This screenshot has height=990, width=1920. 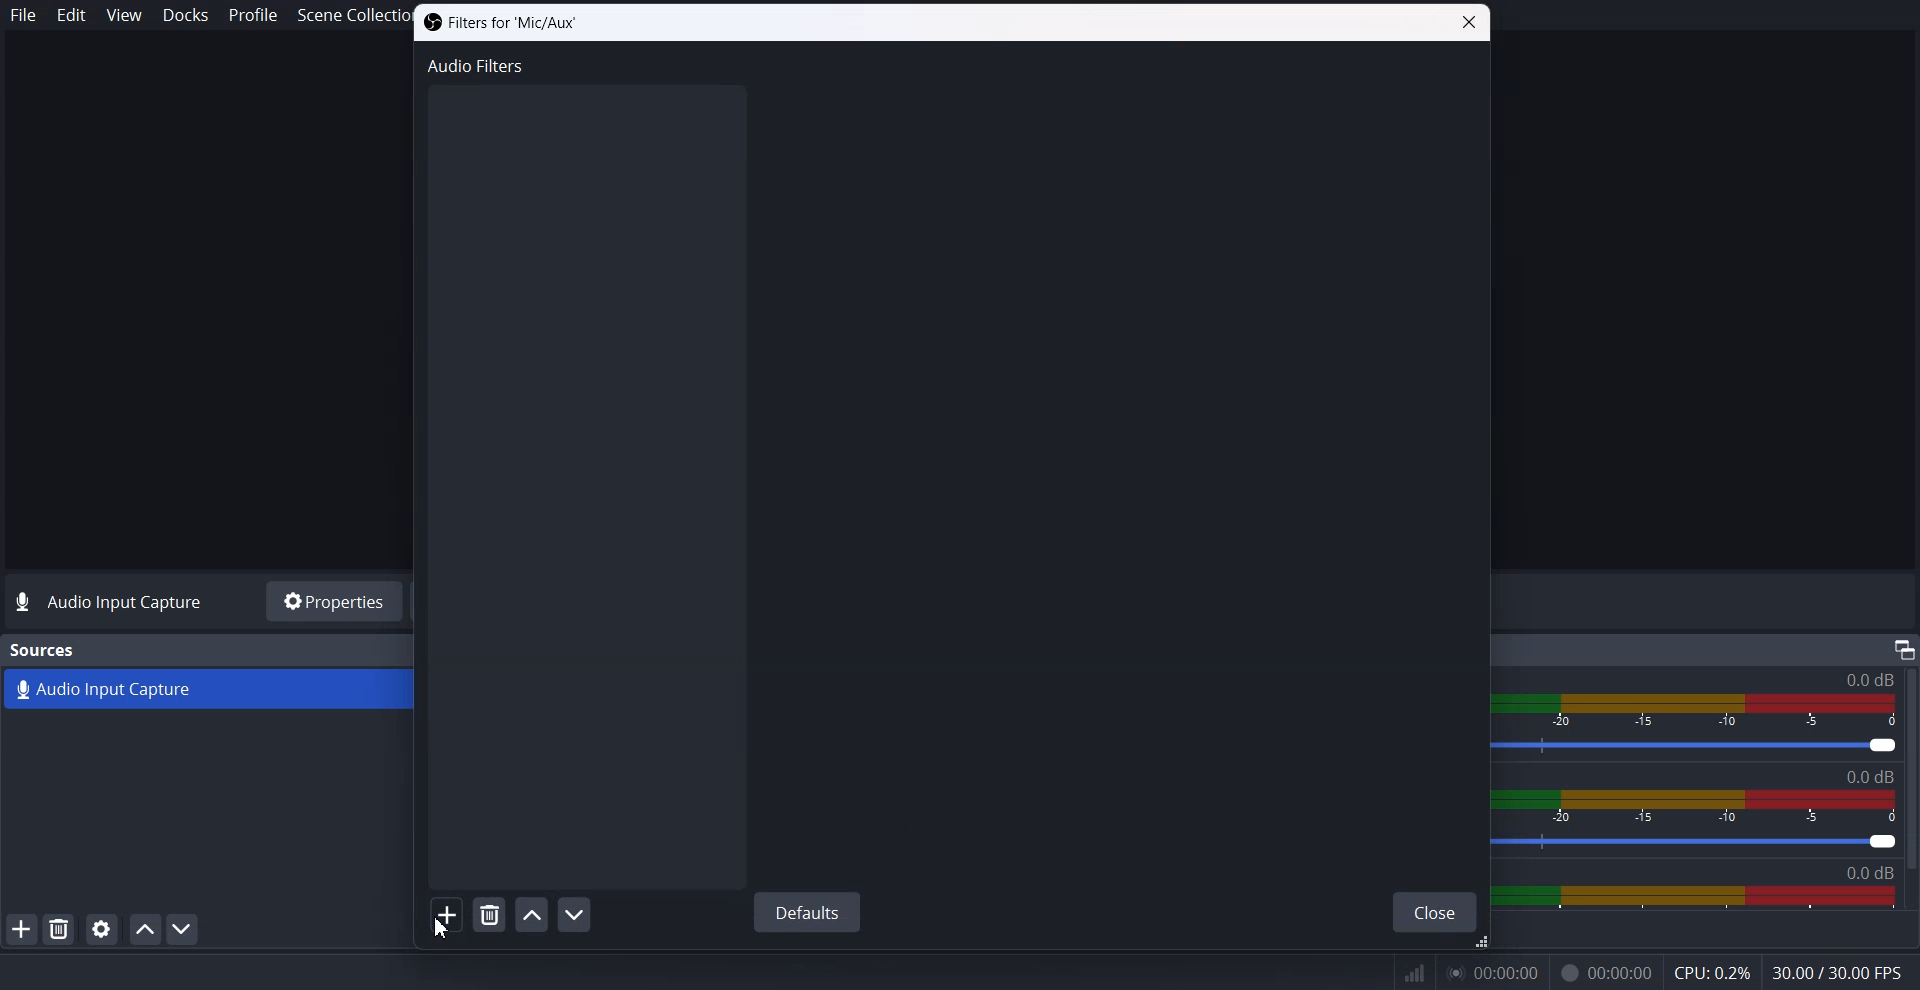 I want to click on View, so click(x=123, y=14).